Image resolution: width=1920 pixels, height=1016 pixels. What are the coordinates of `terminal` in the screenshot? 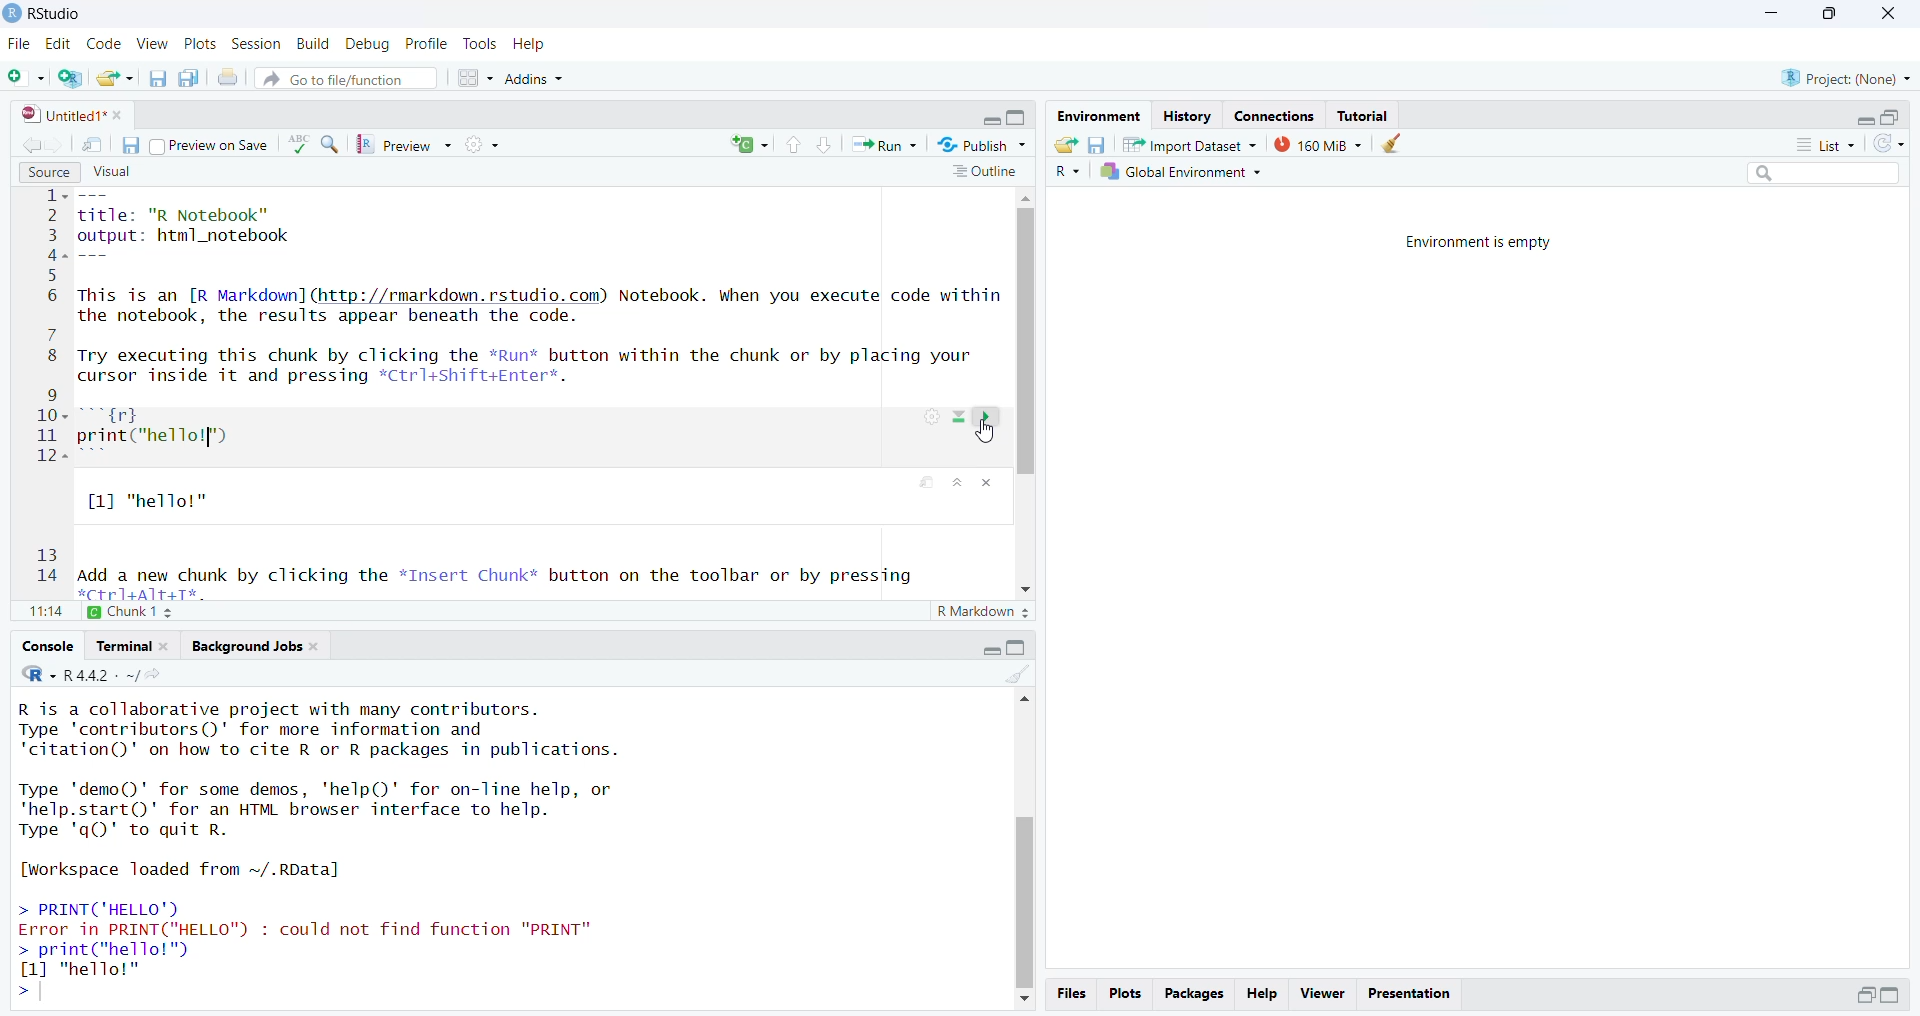 It's located at (134, 645).